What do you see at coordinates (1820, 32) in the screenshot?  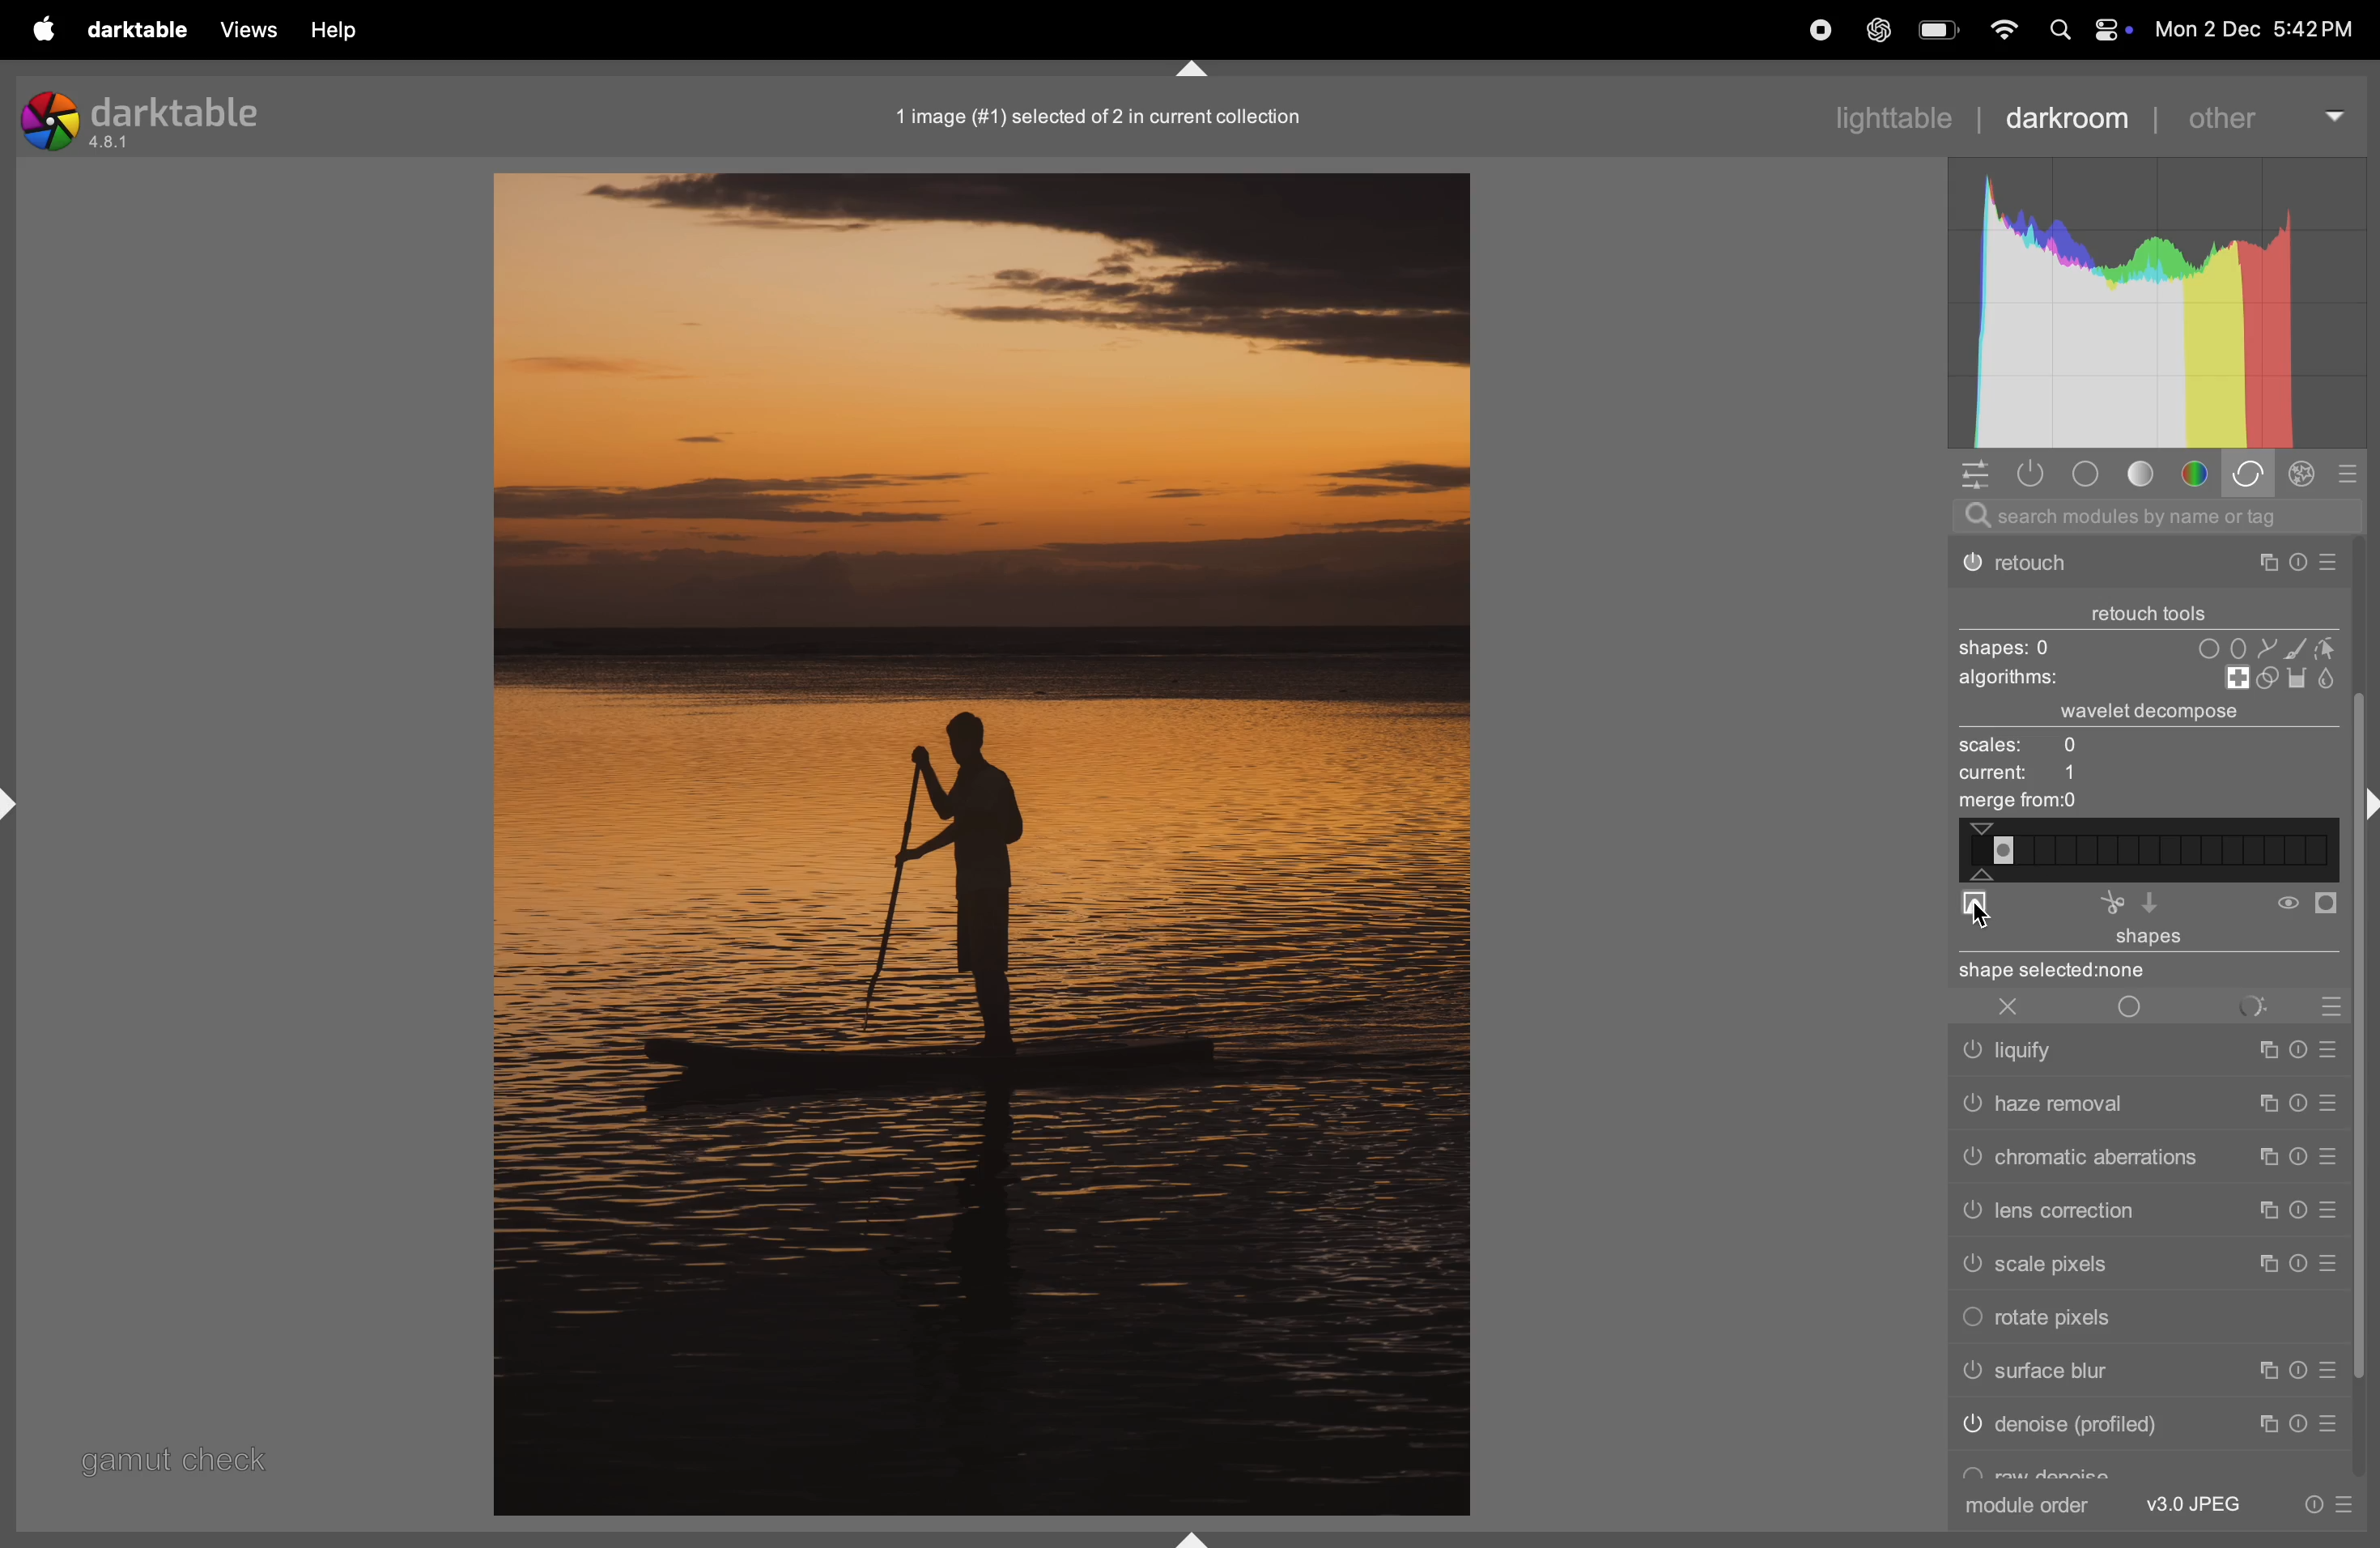 I see `record` at bounding box center [1820, 32].